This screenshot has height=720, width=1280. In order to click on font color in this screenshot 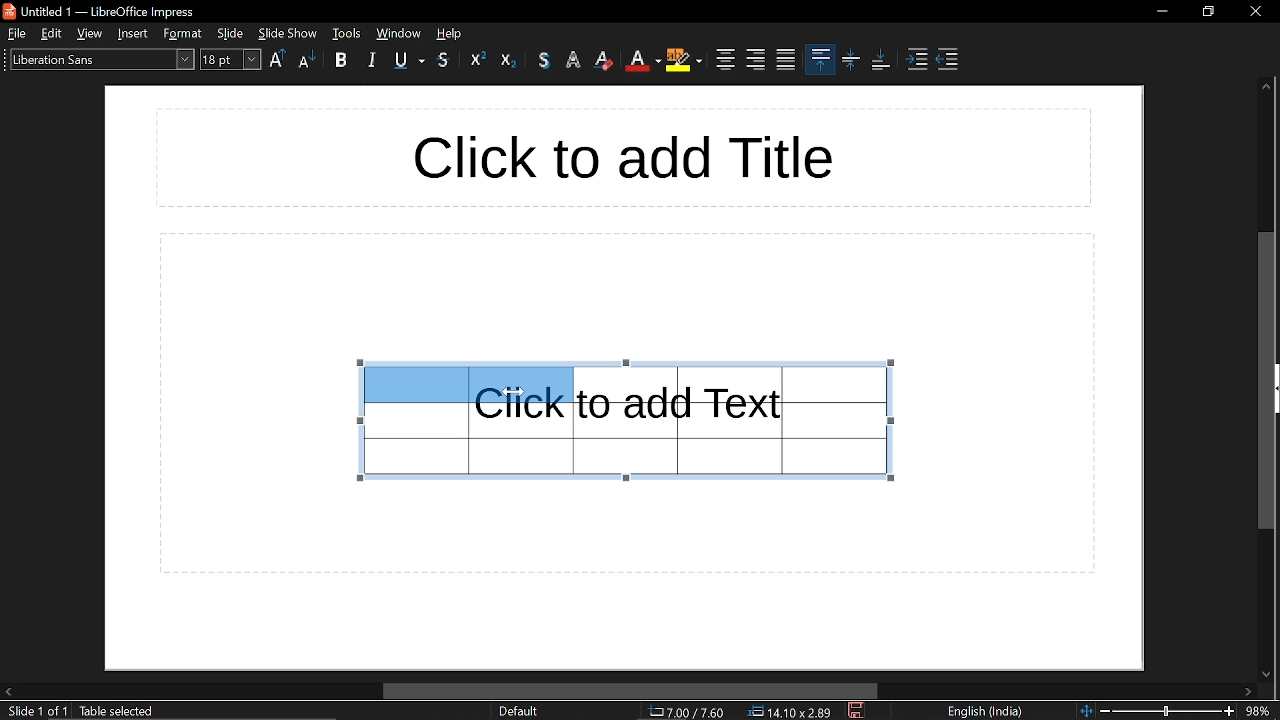, I will do `click(642, 61)`.